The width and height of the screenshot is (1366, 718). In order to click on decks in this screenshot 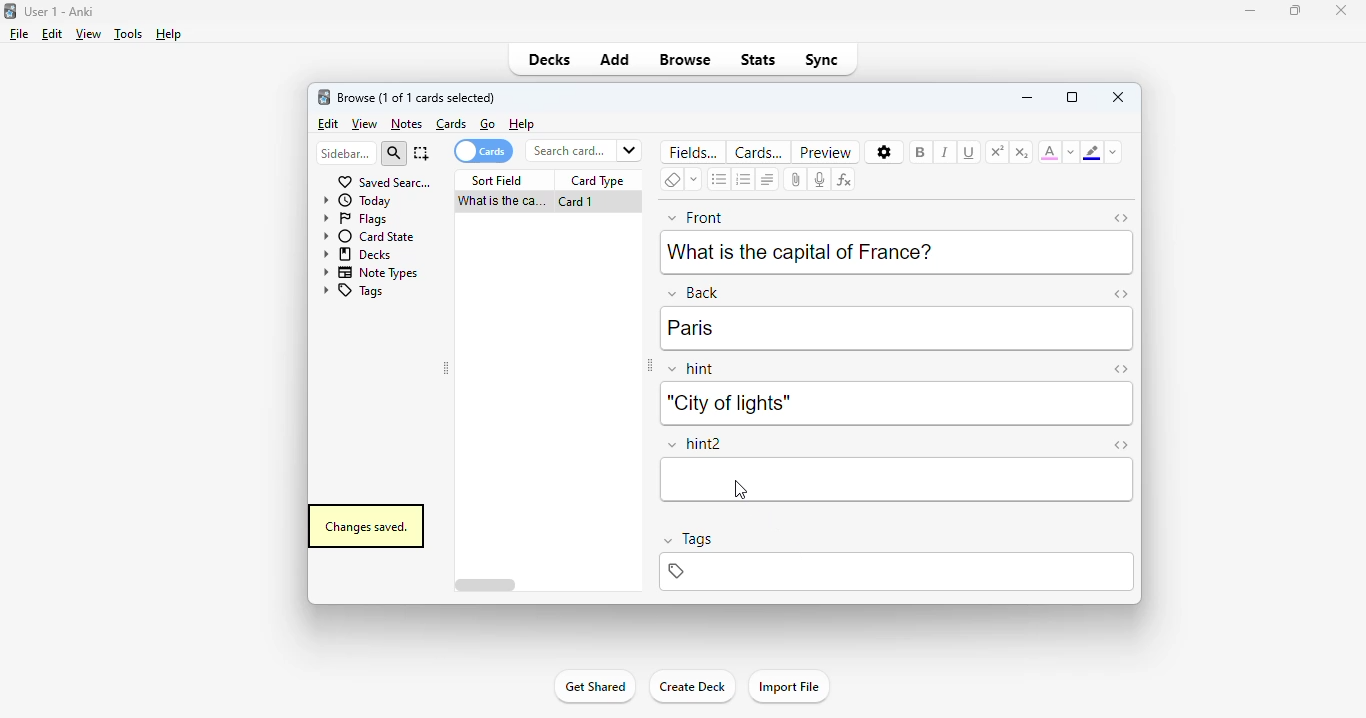, I will do `click(359, 253)`.